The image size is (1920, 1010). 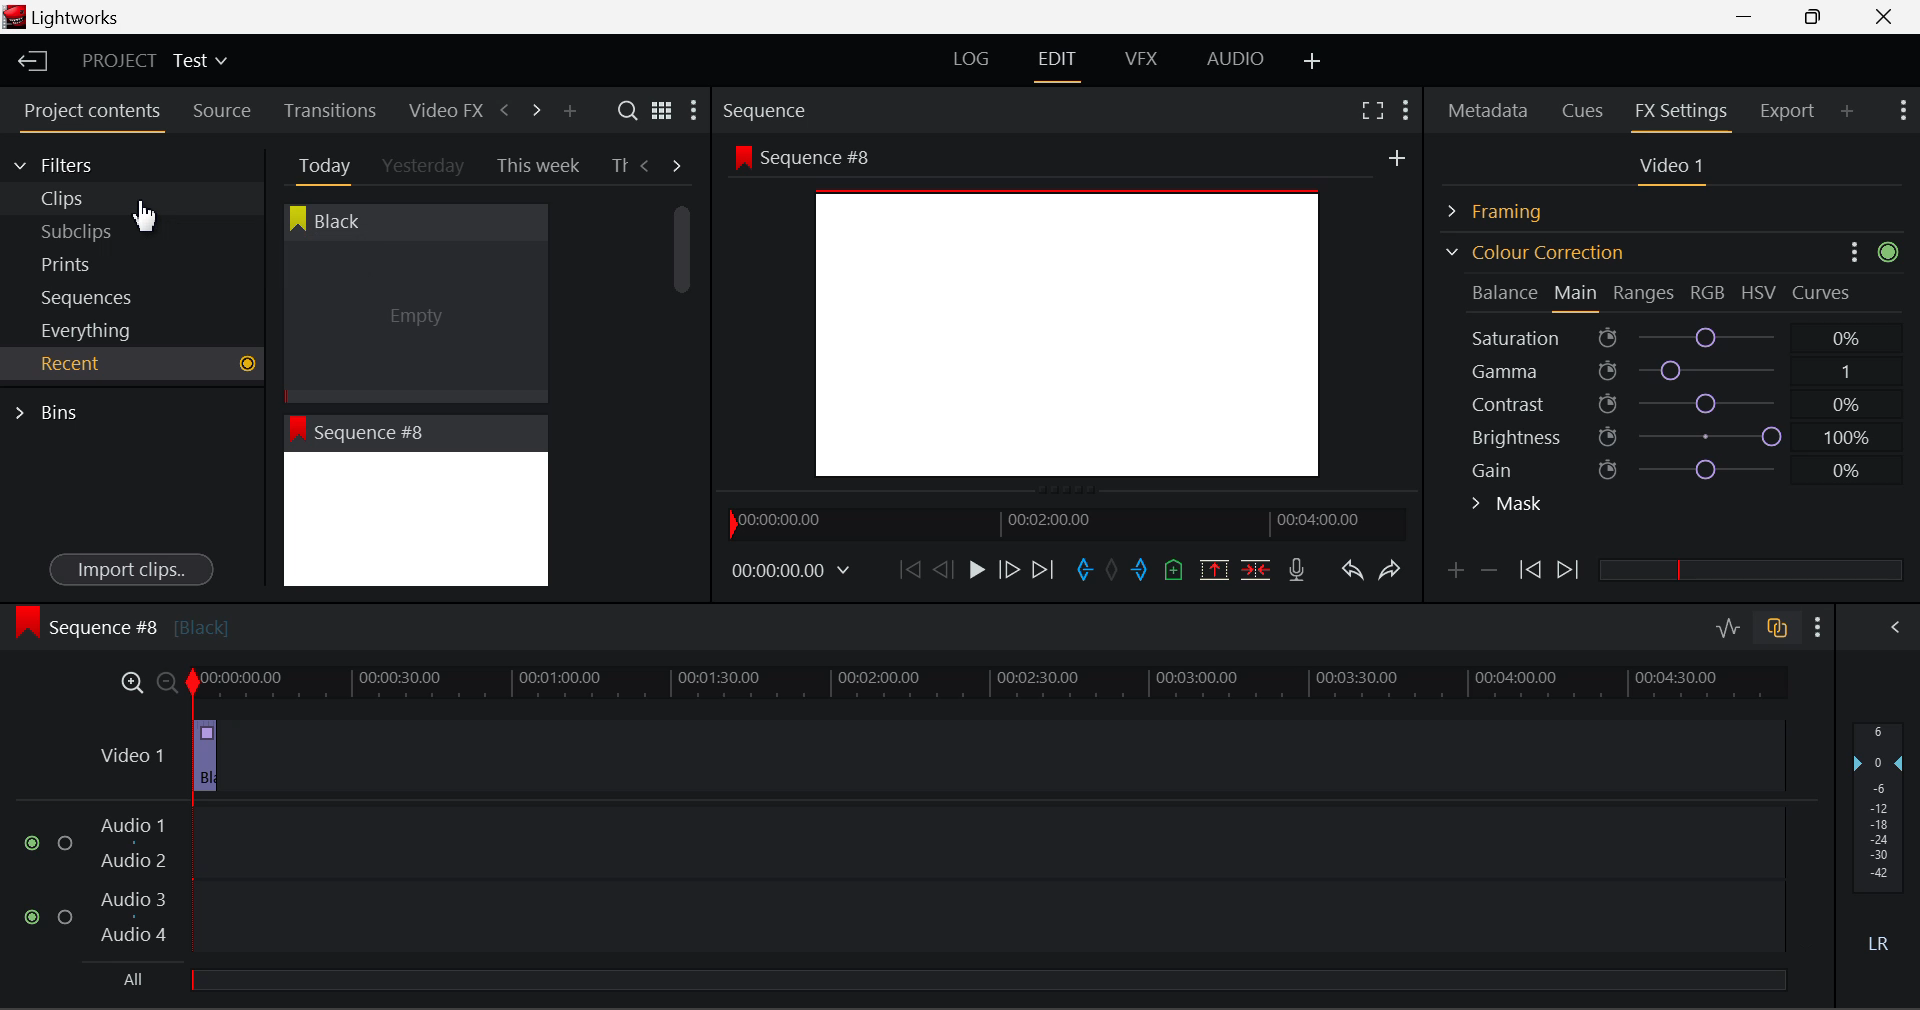 What do you see at coordinates (131, 571) in the screenshot?
I see `Import clips` at bounding box center [131, 571].